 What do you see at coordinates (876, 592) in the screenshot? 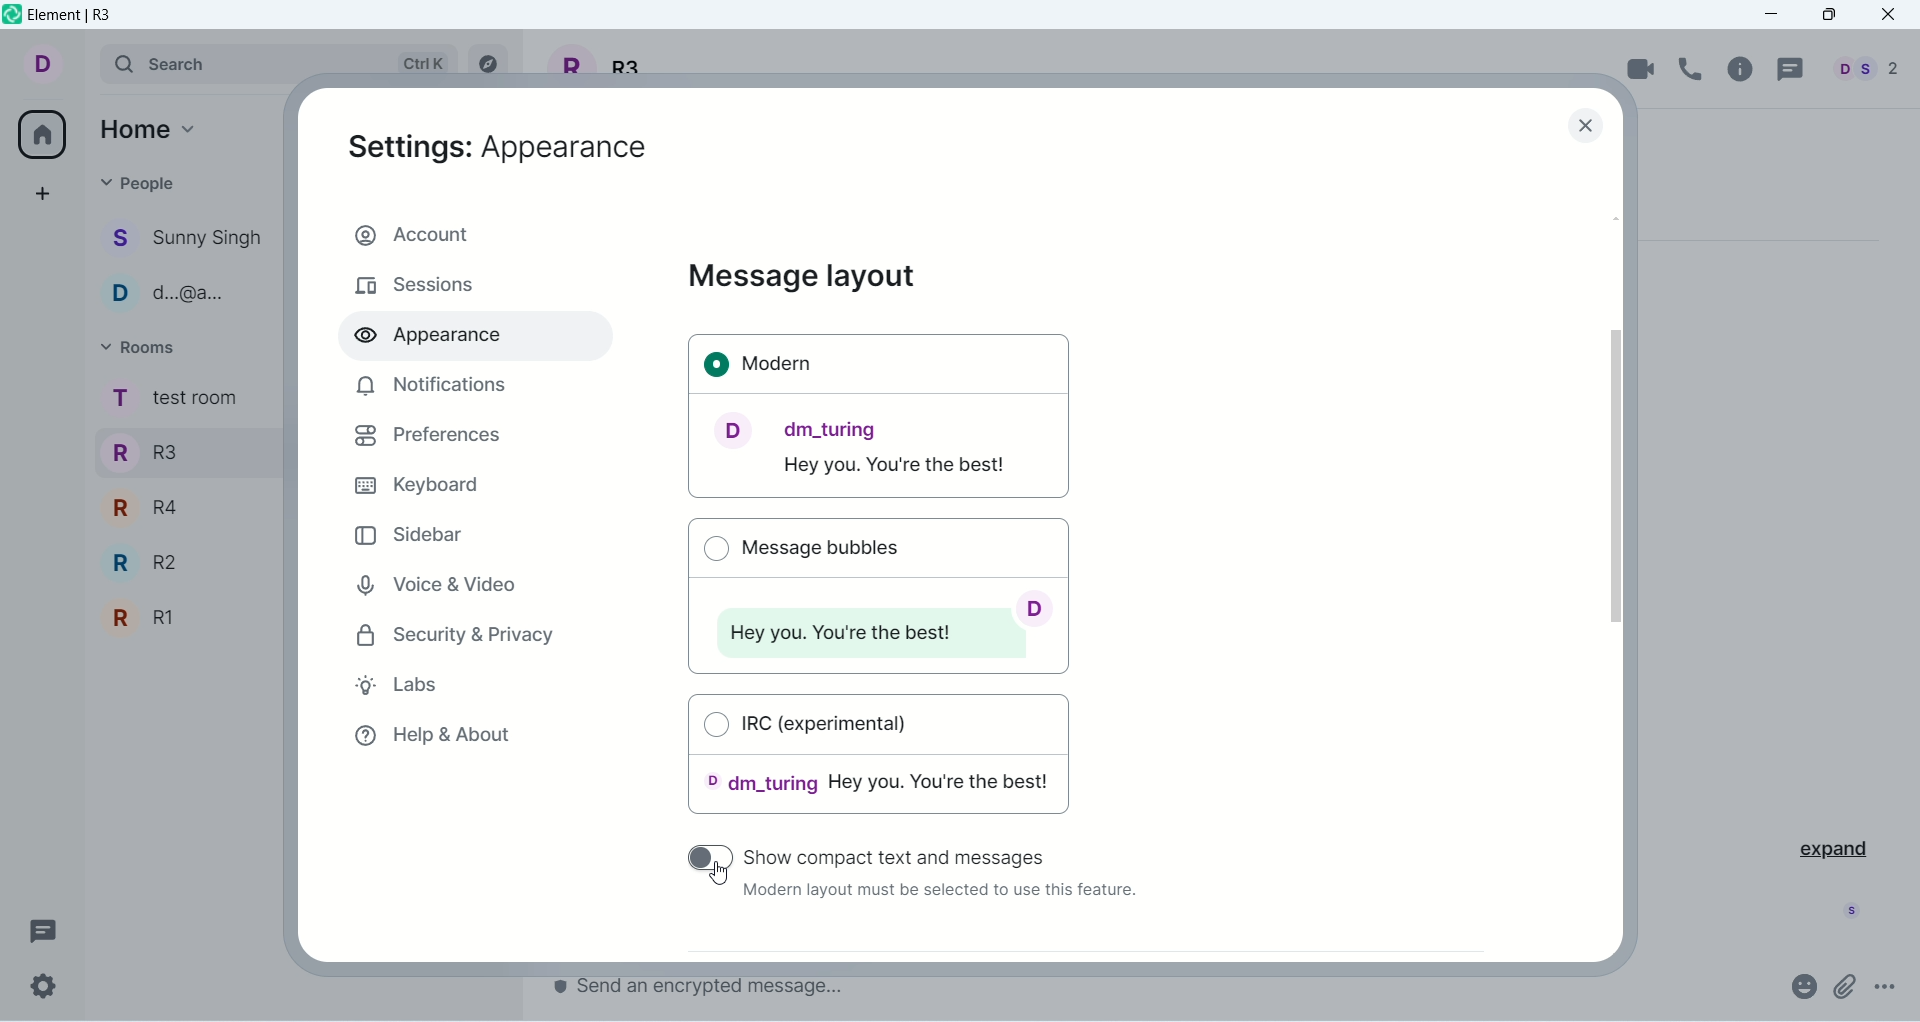
I see `message bubbles` at bounding box center [876, 592].